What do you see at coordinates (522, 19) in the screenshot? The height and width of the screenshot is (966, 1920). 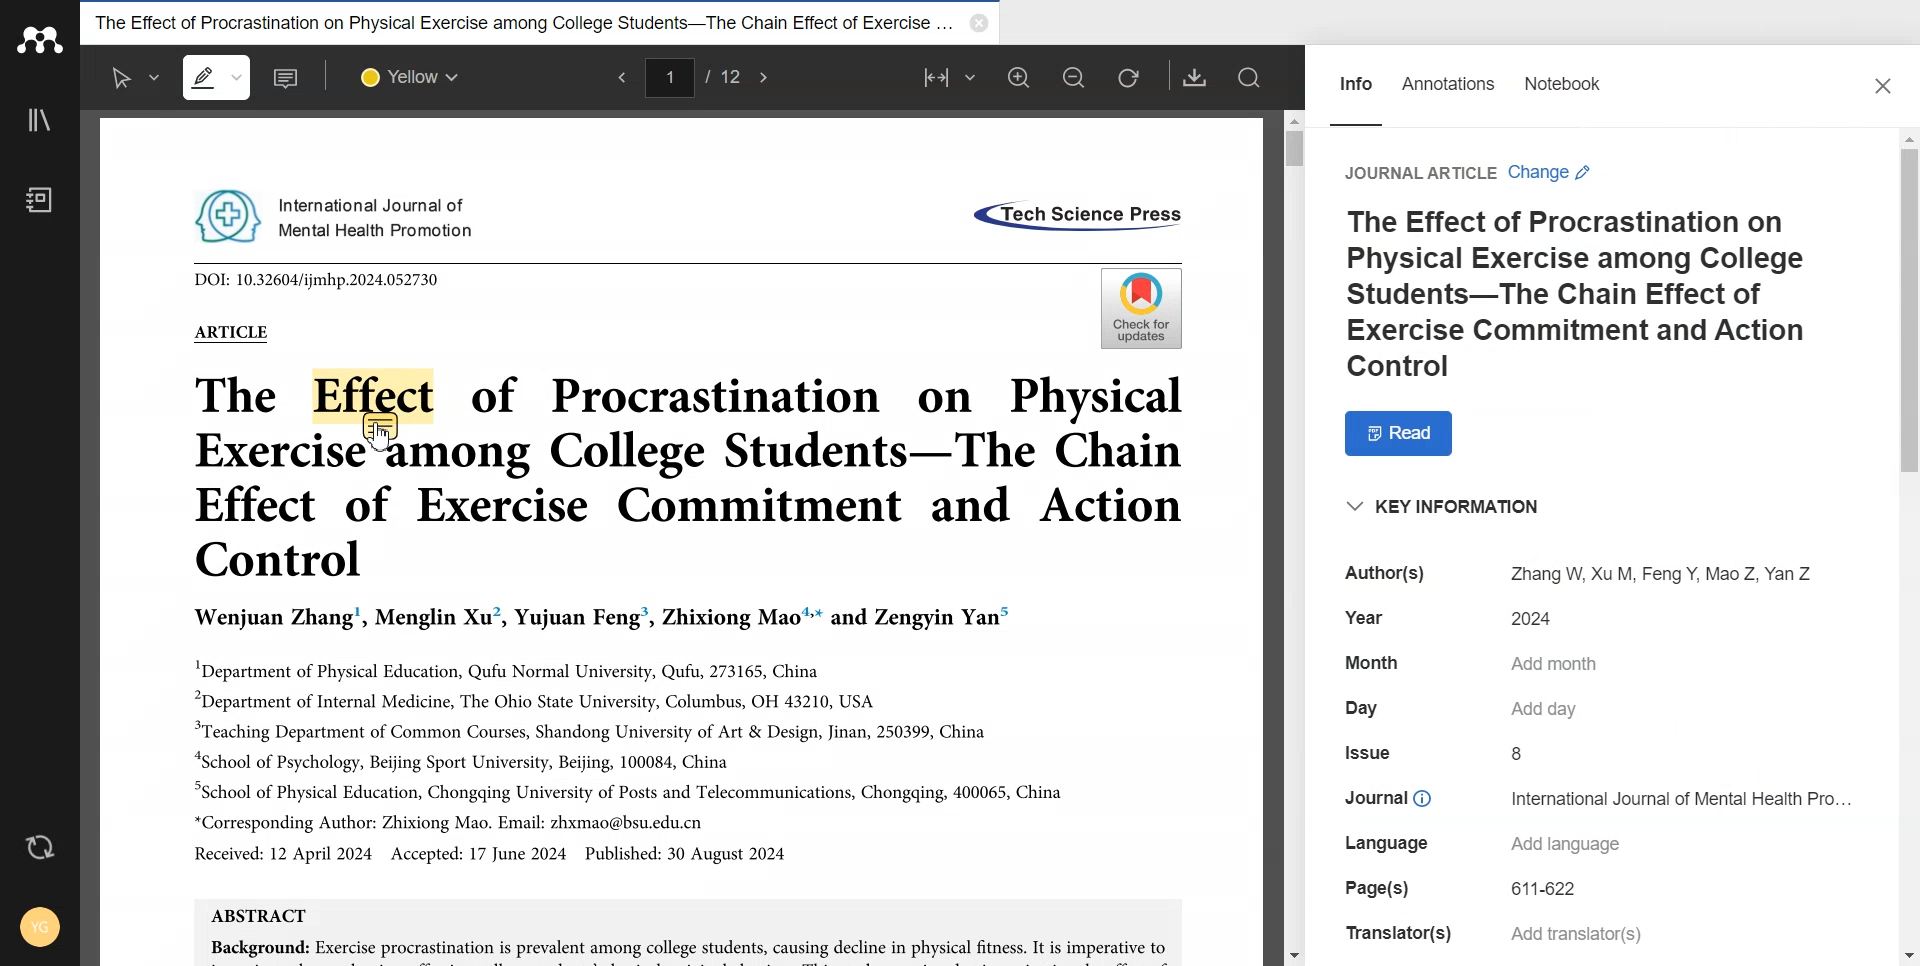 I see ` The Effect of Procrastination on Physical Exercise among College Students-The Chain Effect of Exercise...` at bounding box center [522, 19].